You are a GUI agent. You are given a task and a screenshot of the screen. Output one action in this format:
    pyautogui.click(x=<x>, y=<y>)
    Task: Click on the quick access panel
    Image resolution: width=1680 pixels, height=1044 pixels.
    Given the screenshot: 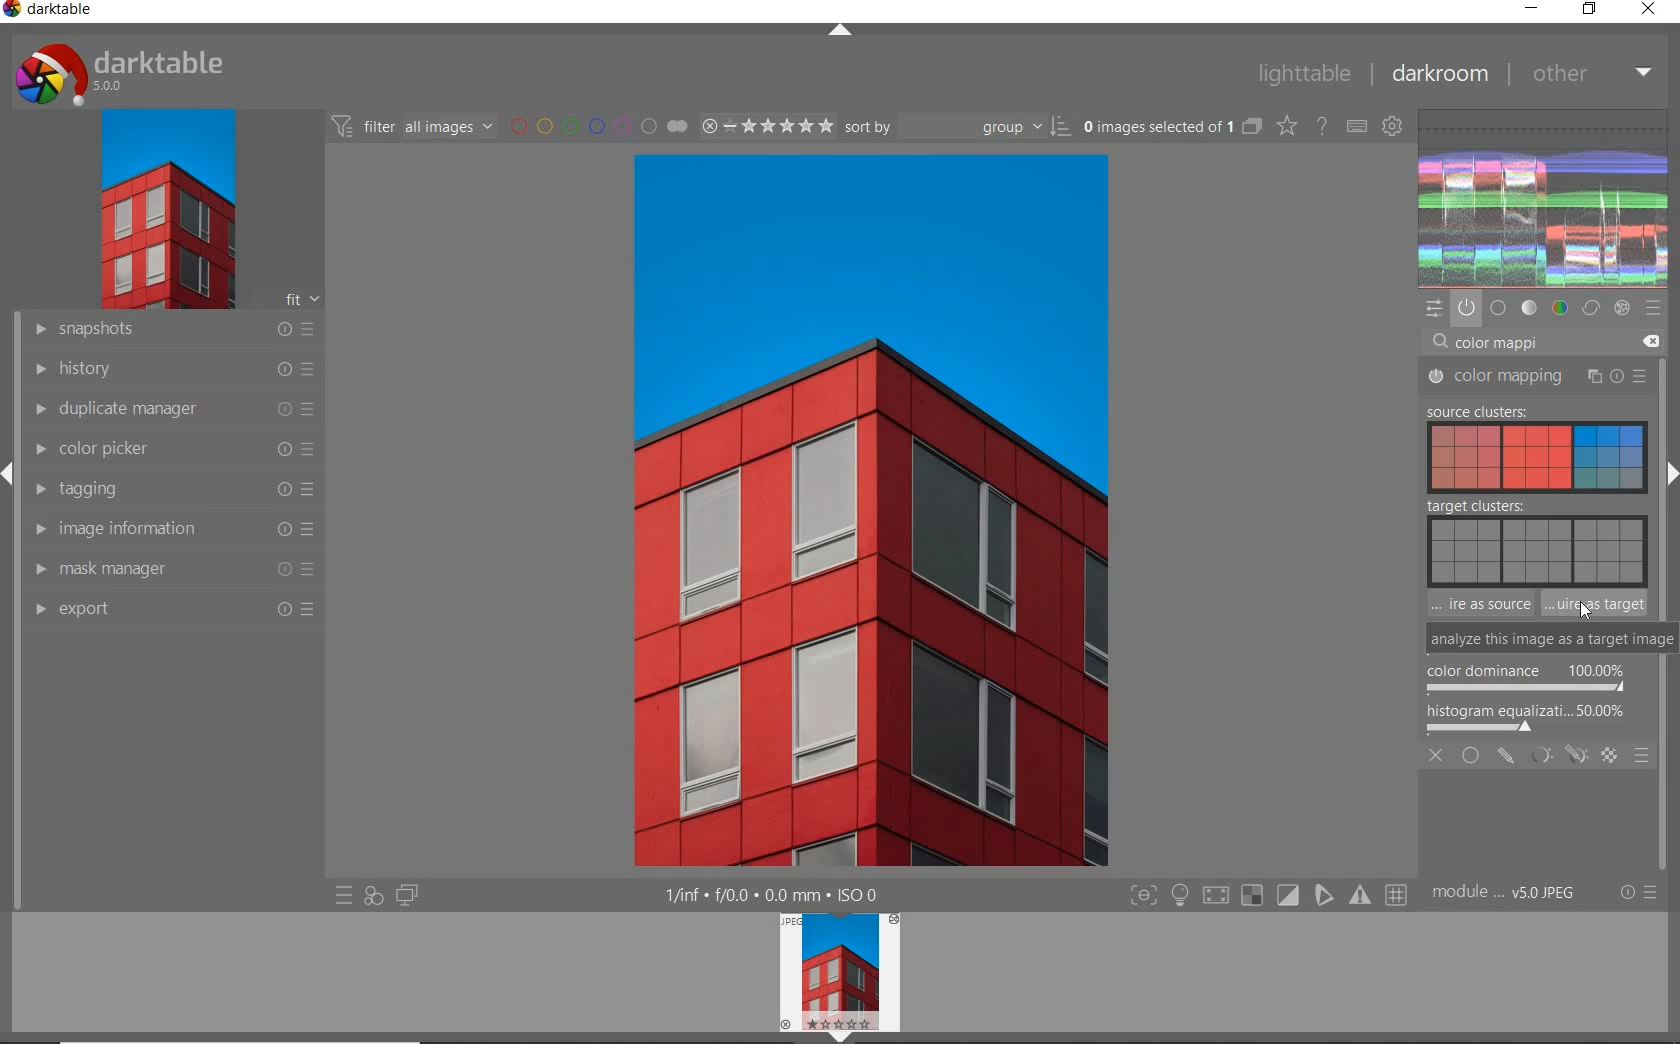 What is the action you would take?
    pyautogui.click(x=1436, y=308)
    